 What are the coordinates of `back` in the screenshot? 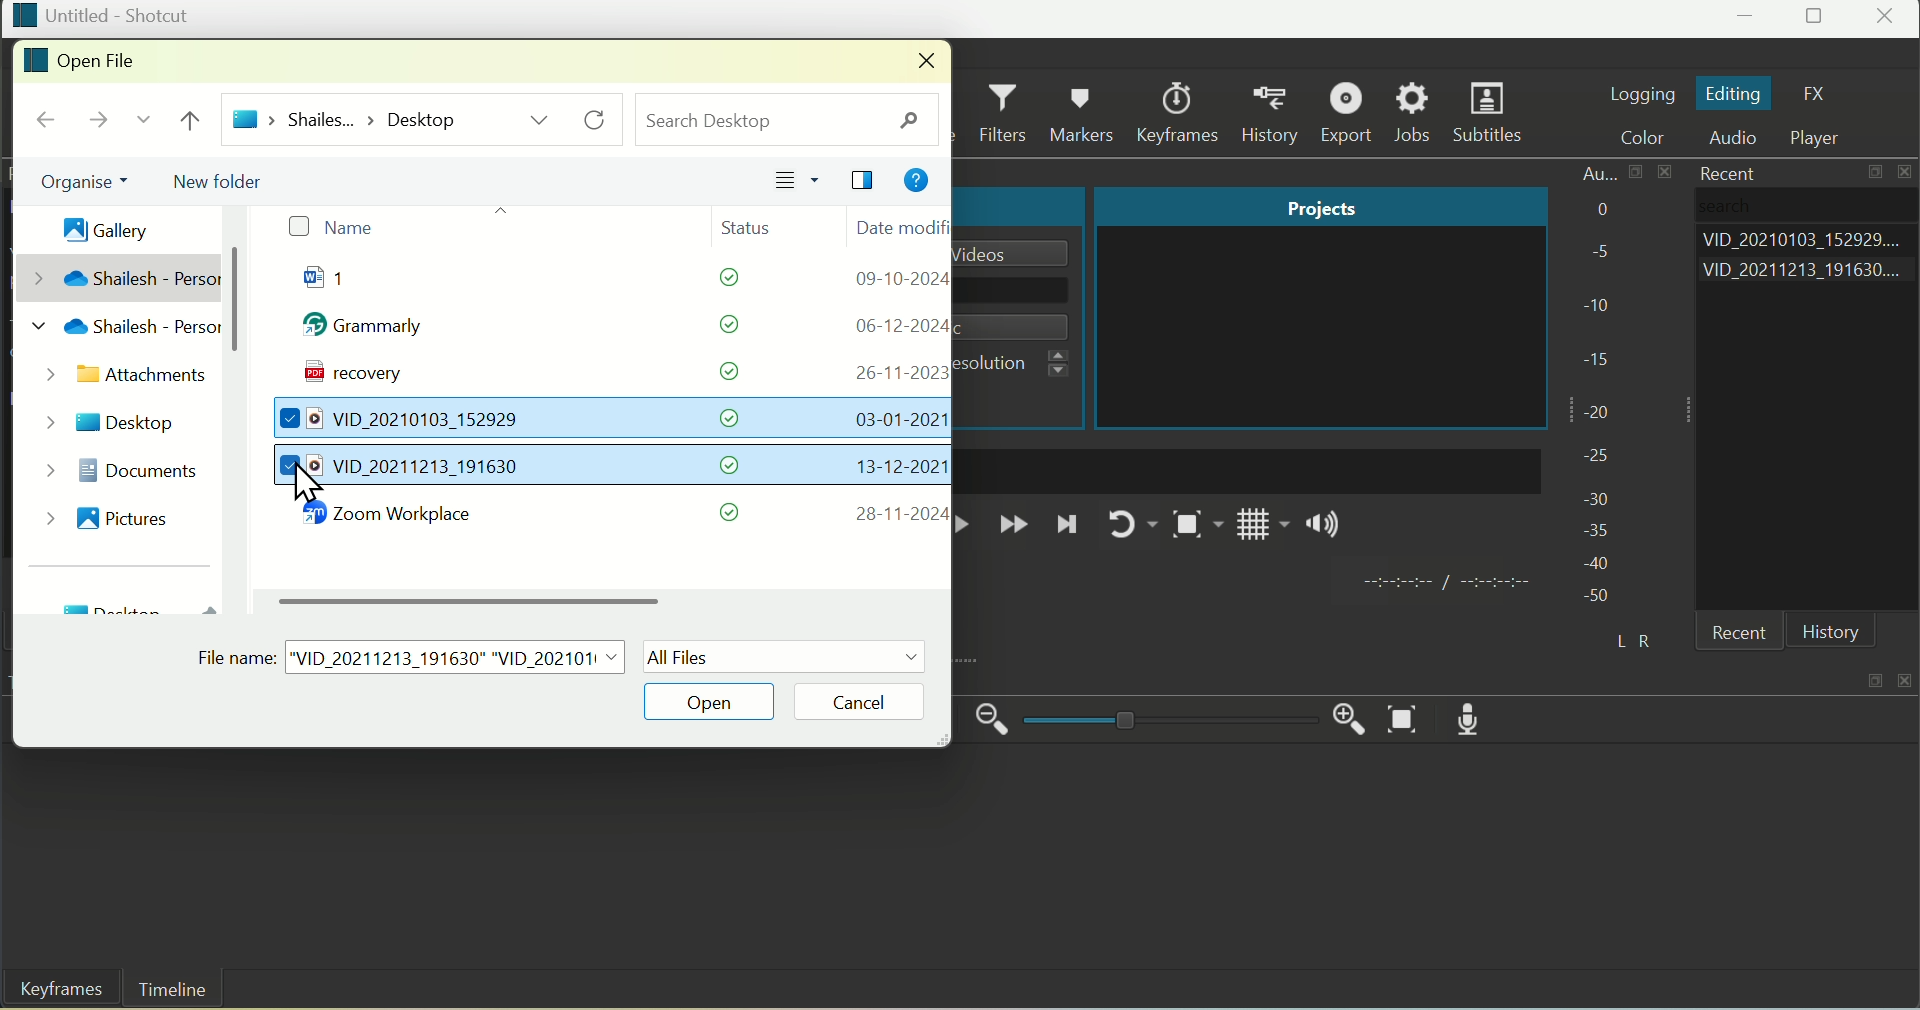 It's located at (46, 121).